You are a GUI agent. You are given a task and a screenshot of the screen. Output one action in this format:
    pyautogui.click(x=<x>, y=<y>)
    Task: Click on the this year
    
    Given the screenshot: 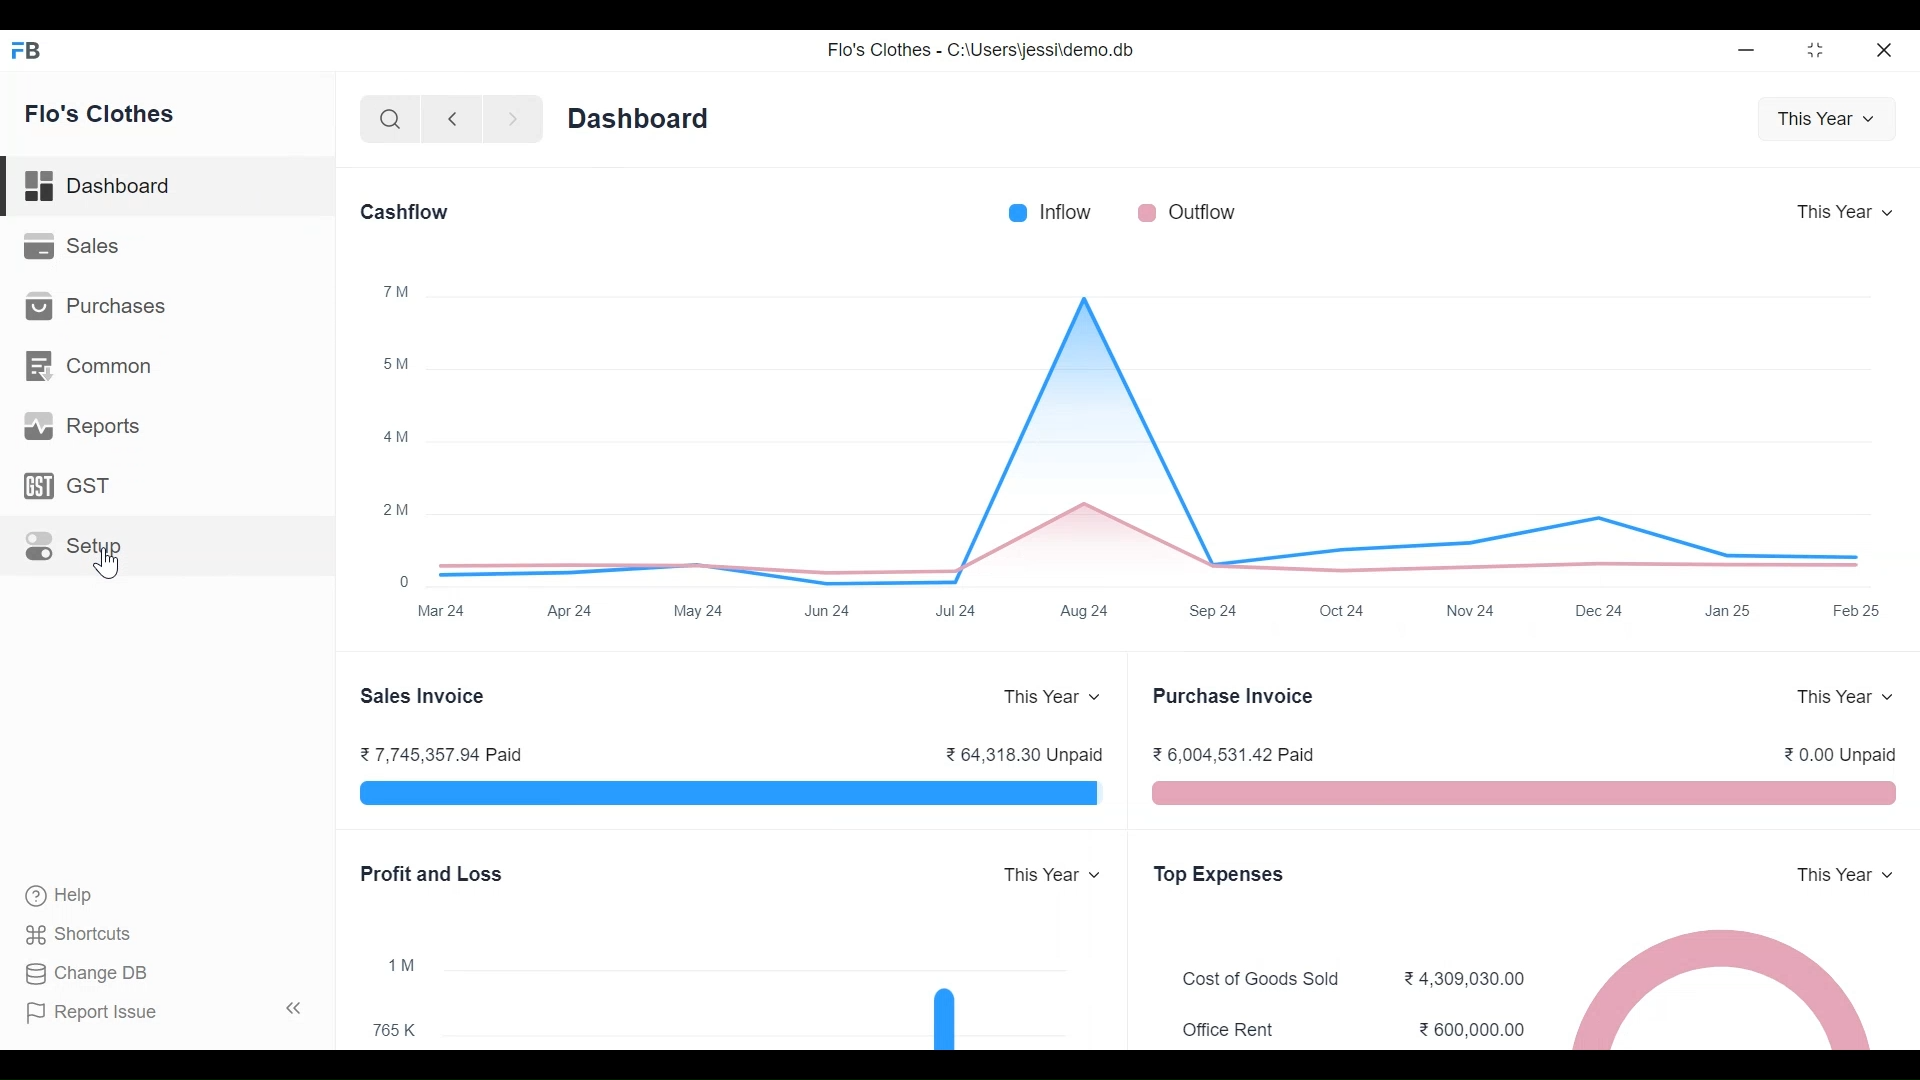 What is the action you would take?
    pyautogui.click(x=1845, y=694)
    